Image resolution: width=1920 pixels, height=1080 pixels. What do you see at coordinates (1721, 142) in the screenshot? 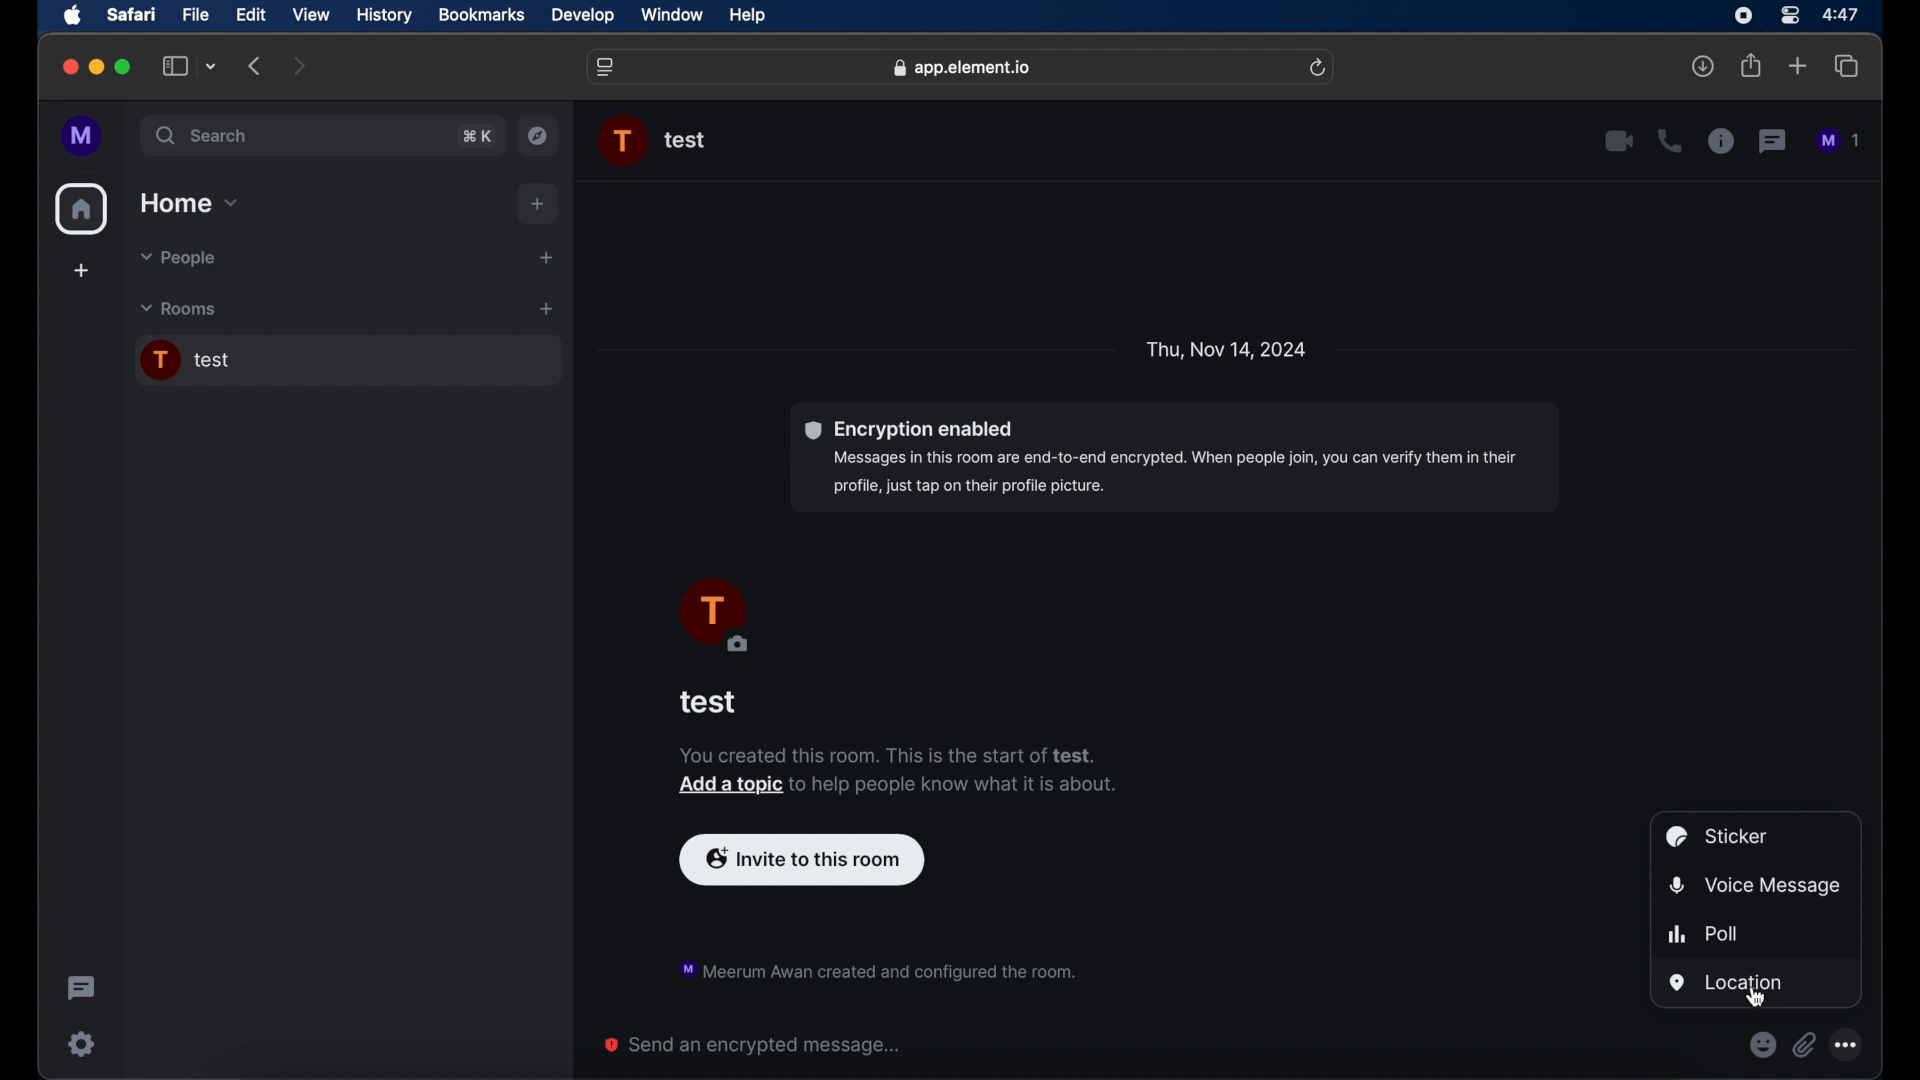
I see `chat properties` at bounding box center [1721, 142].